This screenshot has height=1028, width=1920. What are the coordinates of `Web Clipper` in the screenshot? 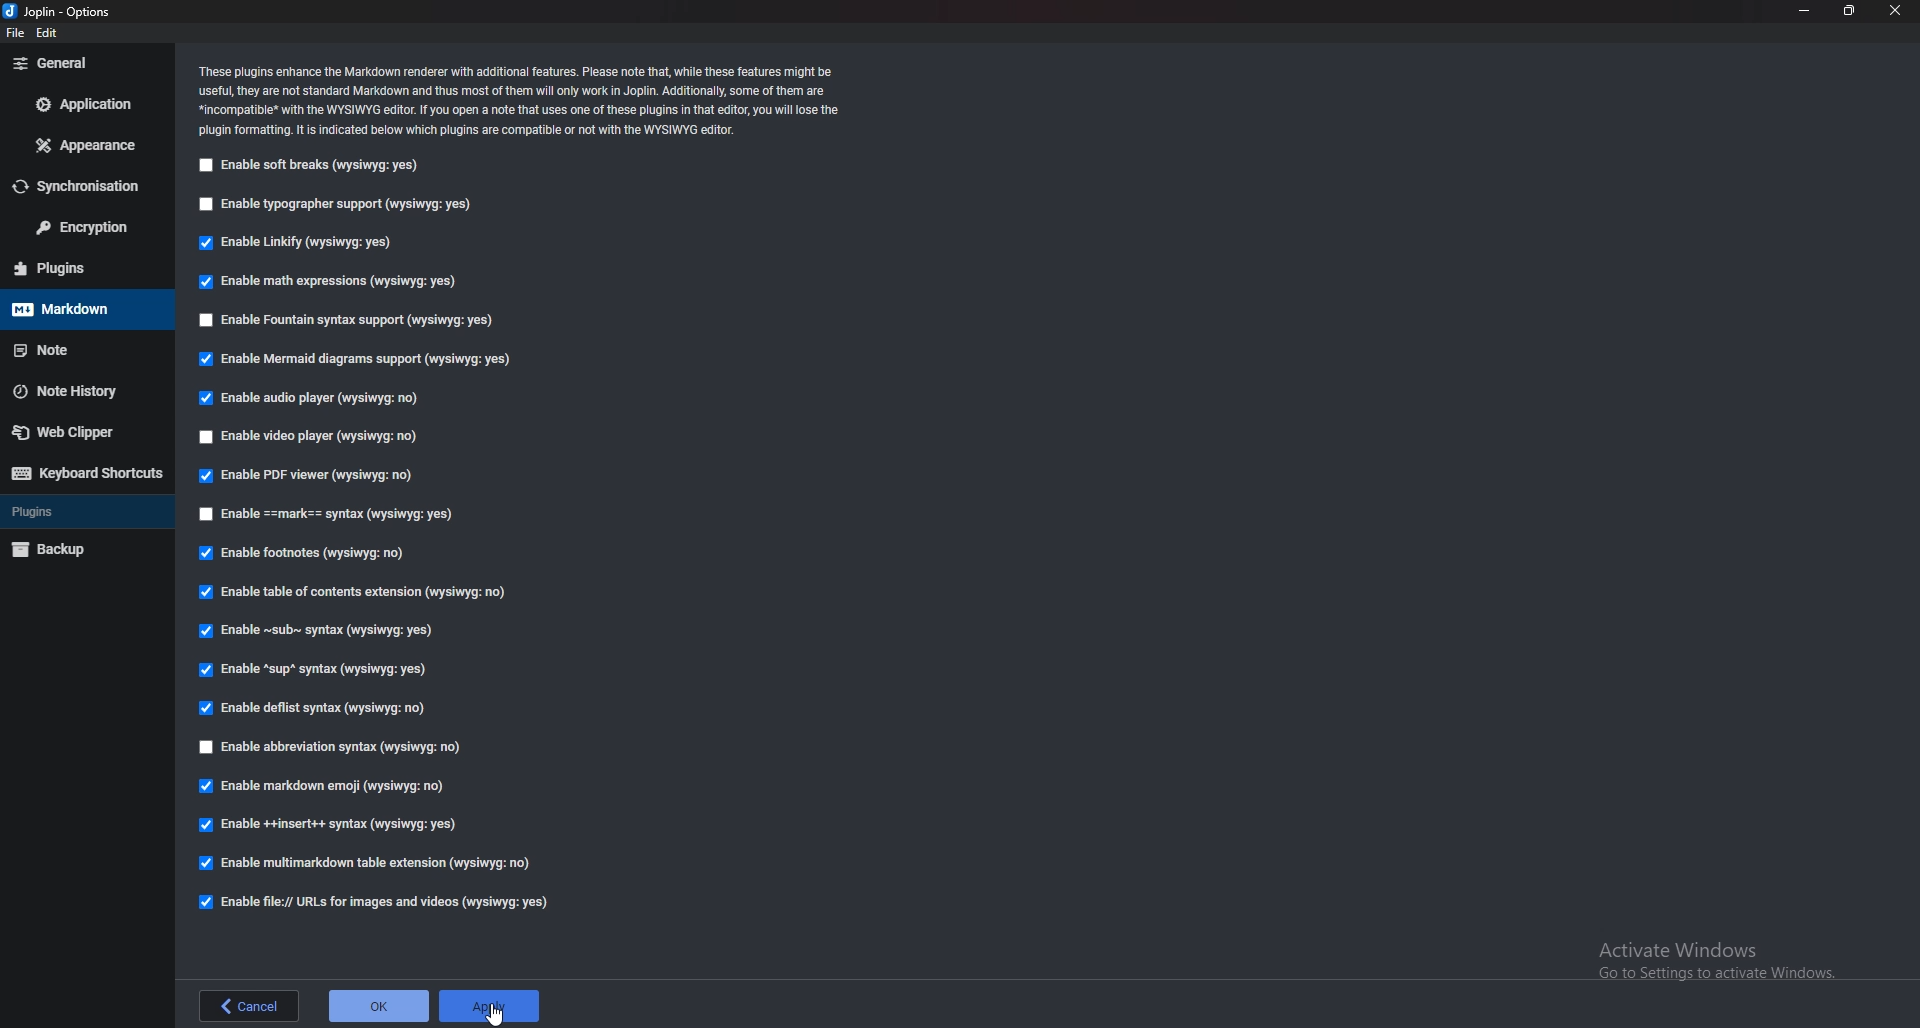 It's located at (77, 431).